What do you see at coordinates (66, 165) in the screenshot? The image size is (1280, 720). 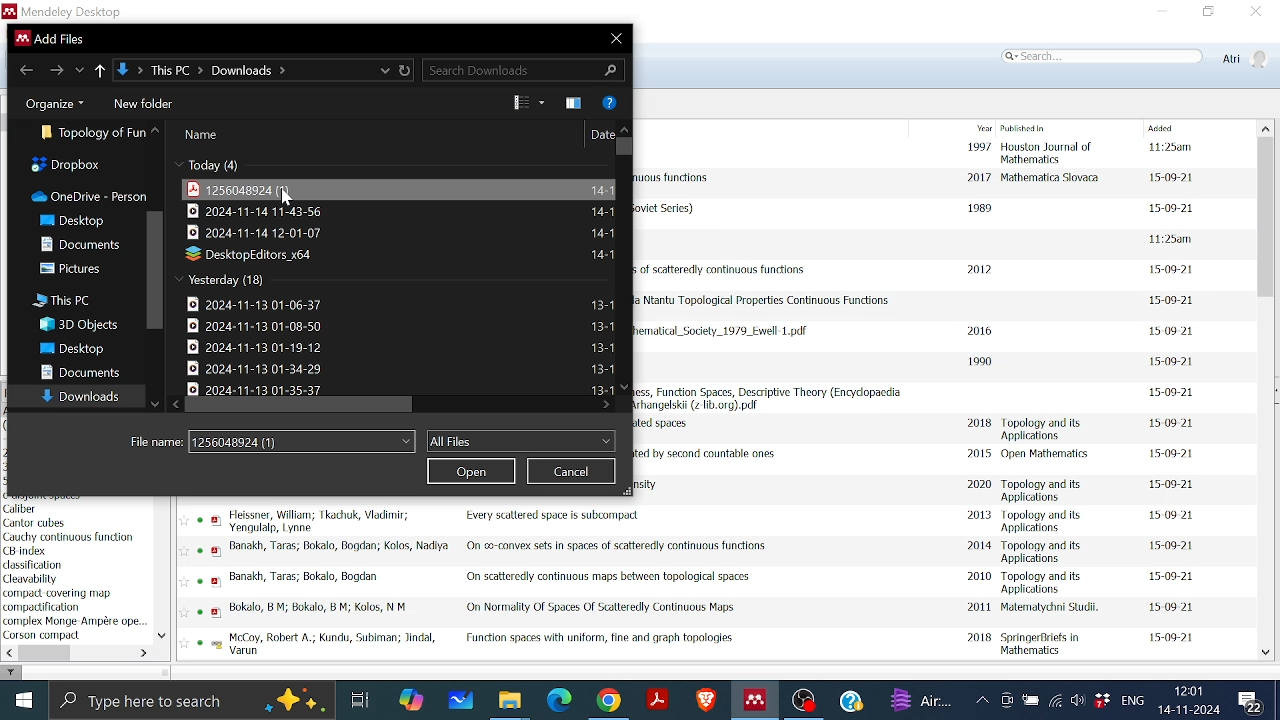 I see `Dropbox` at bounding box center [66, 165].